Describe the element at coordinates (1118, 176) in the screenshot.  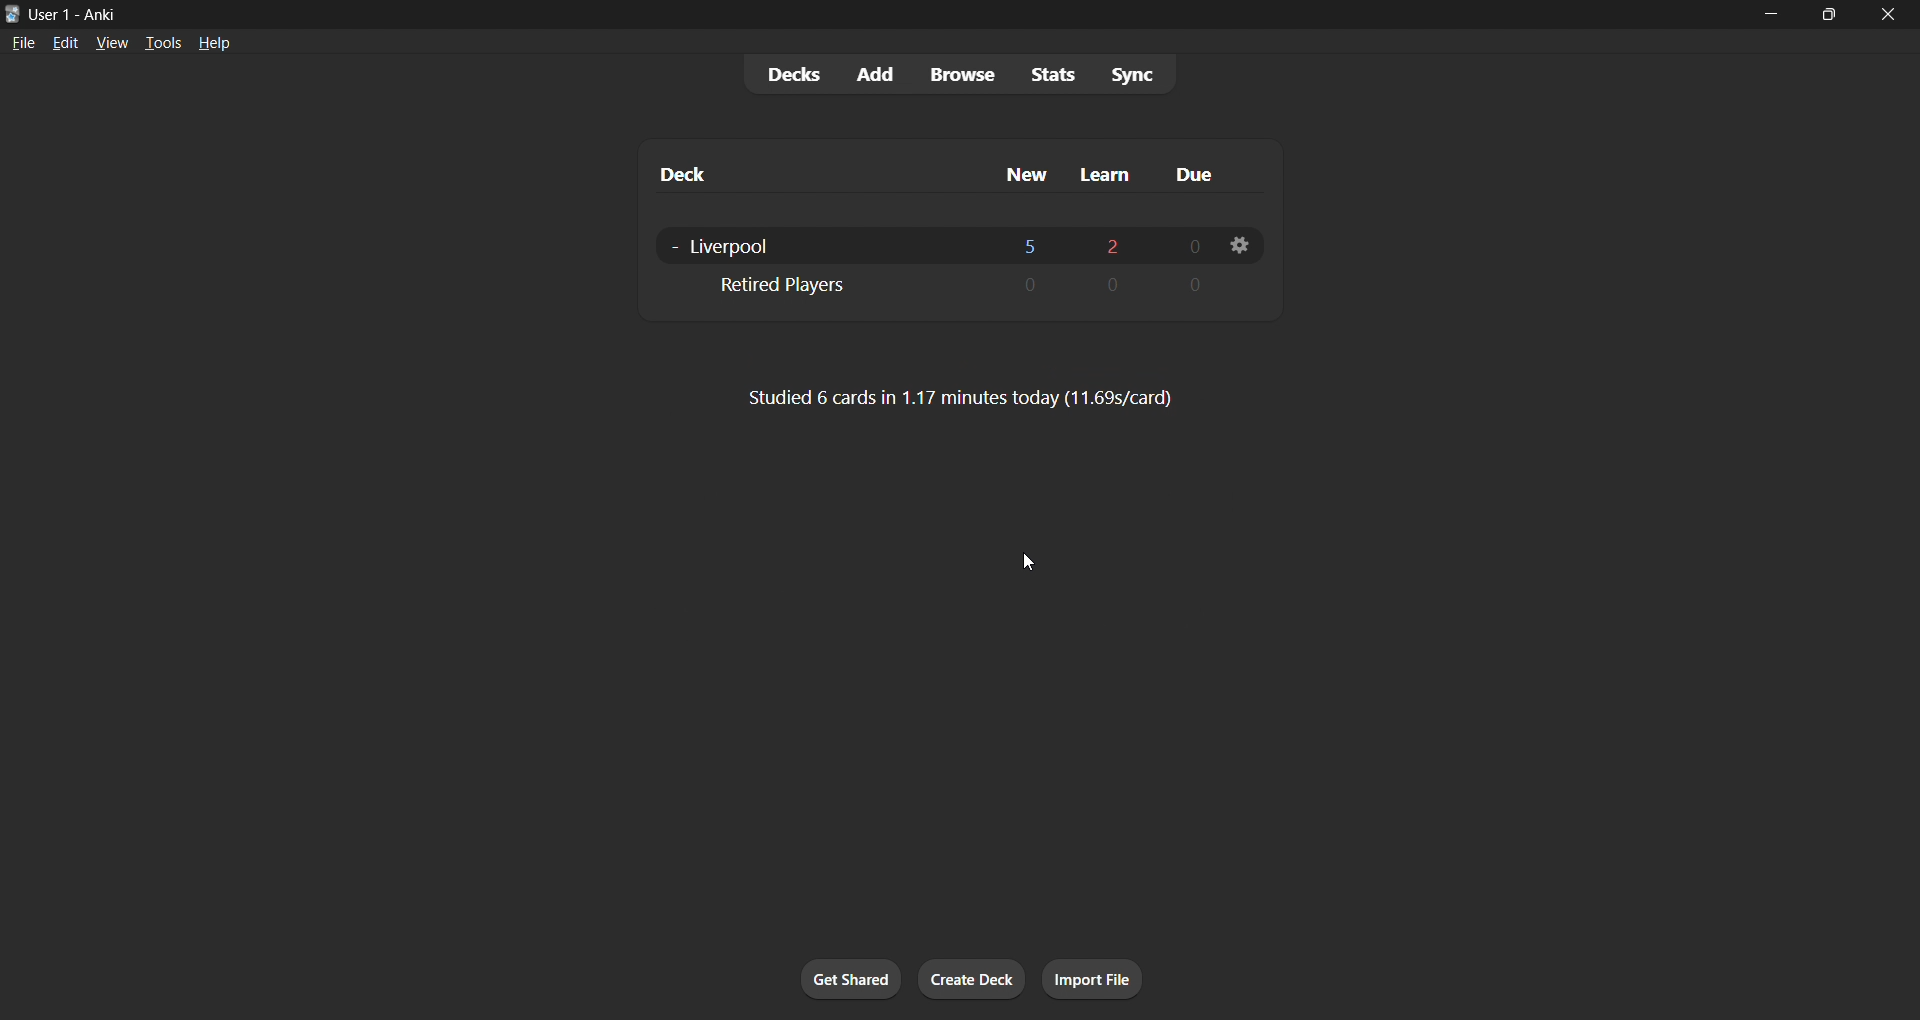
I see `learn cards column` at that location.